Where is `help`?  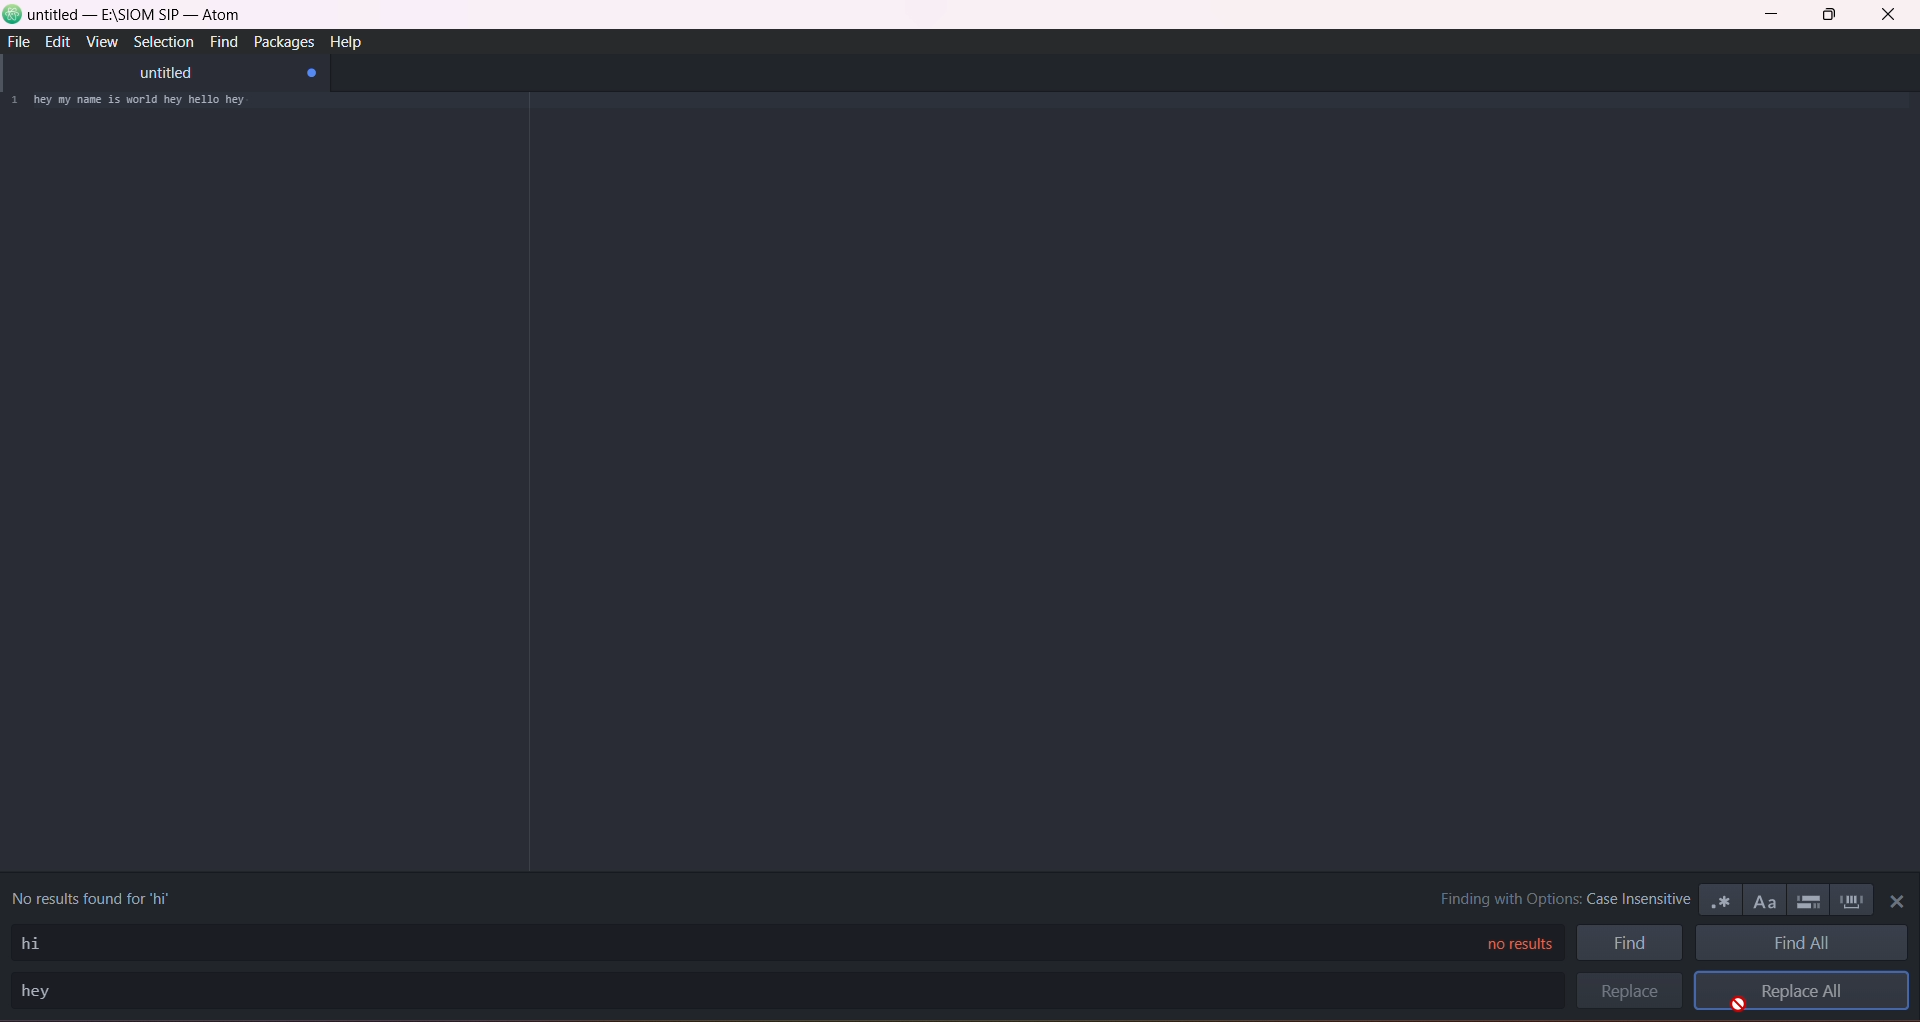
help is located at coordinates (348, 41).